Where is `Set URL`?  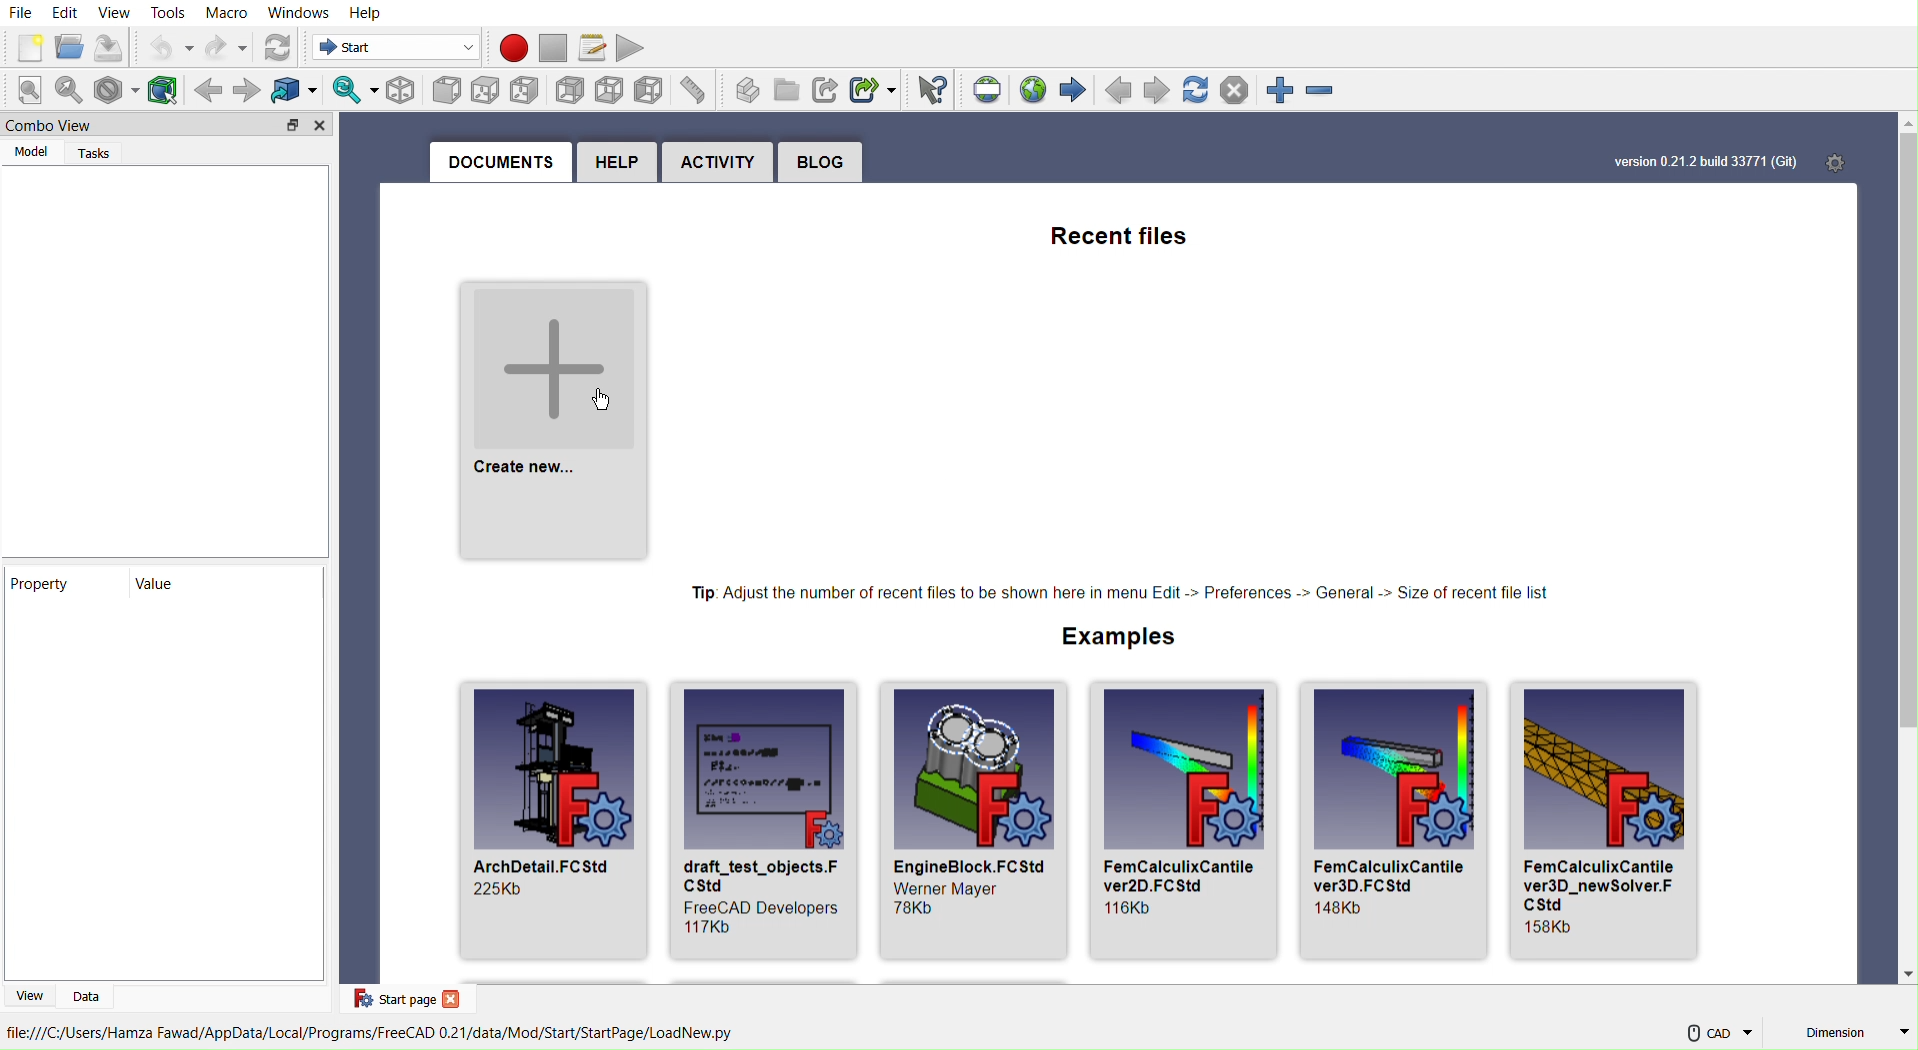 Set URL is located at coordinates (988, 88).